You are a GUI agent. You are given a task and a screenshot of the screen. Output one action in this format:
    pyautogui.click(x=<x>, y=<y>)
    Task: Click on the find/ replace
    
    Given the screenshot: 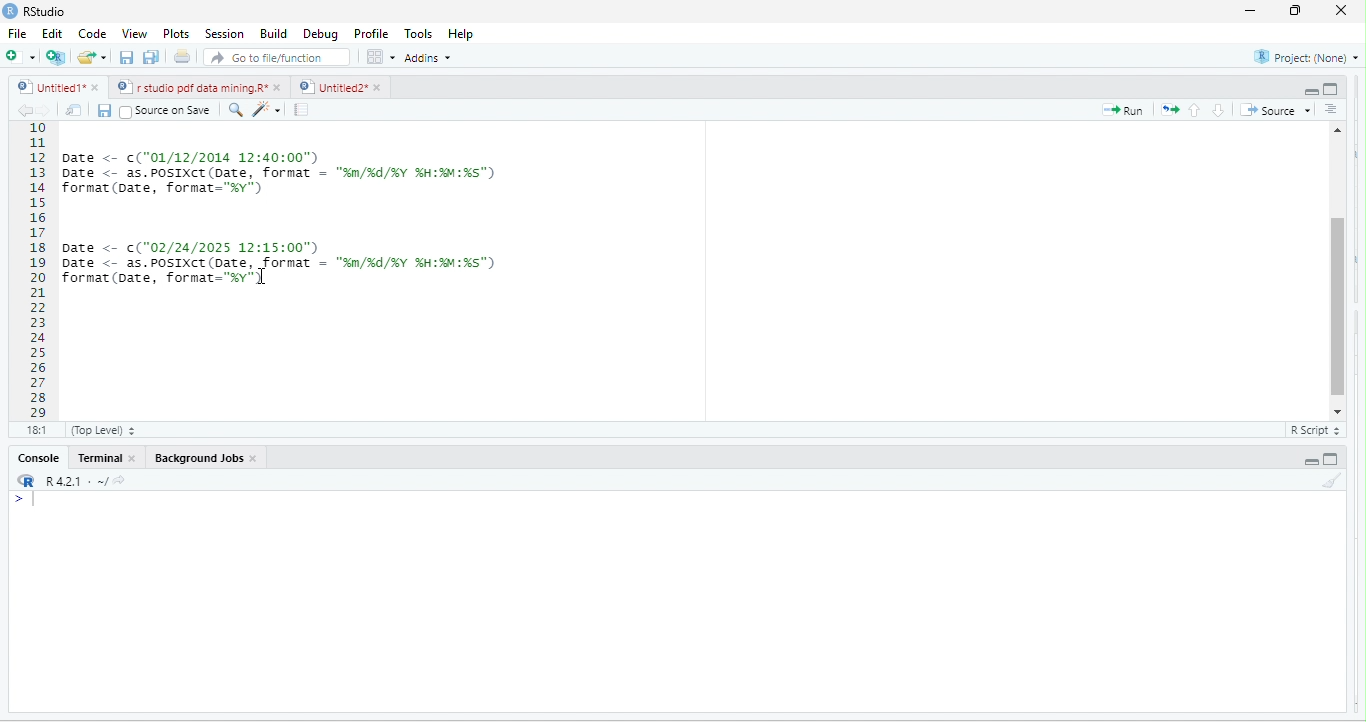 What is the action you would take?
    pyautogui.click(x=232, y=110)
    